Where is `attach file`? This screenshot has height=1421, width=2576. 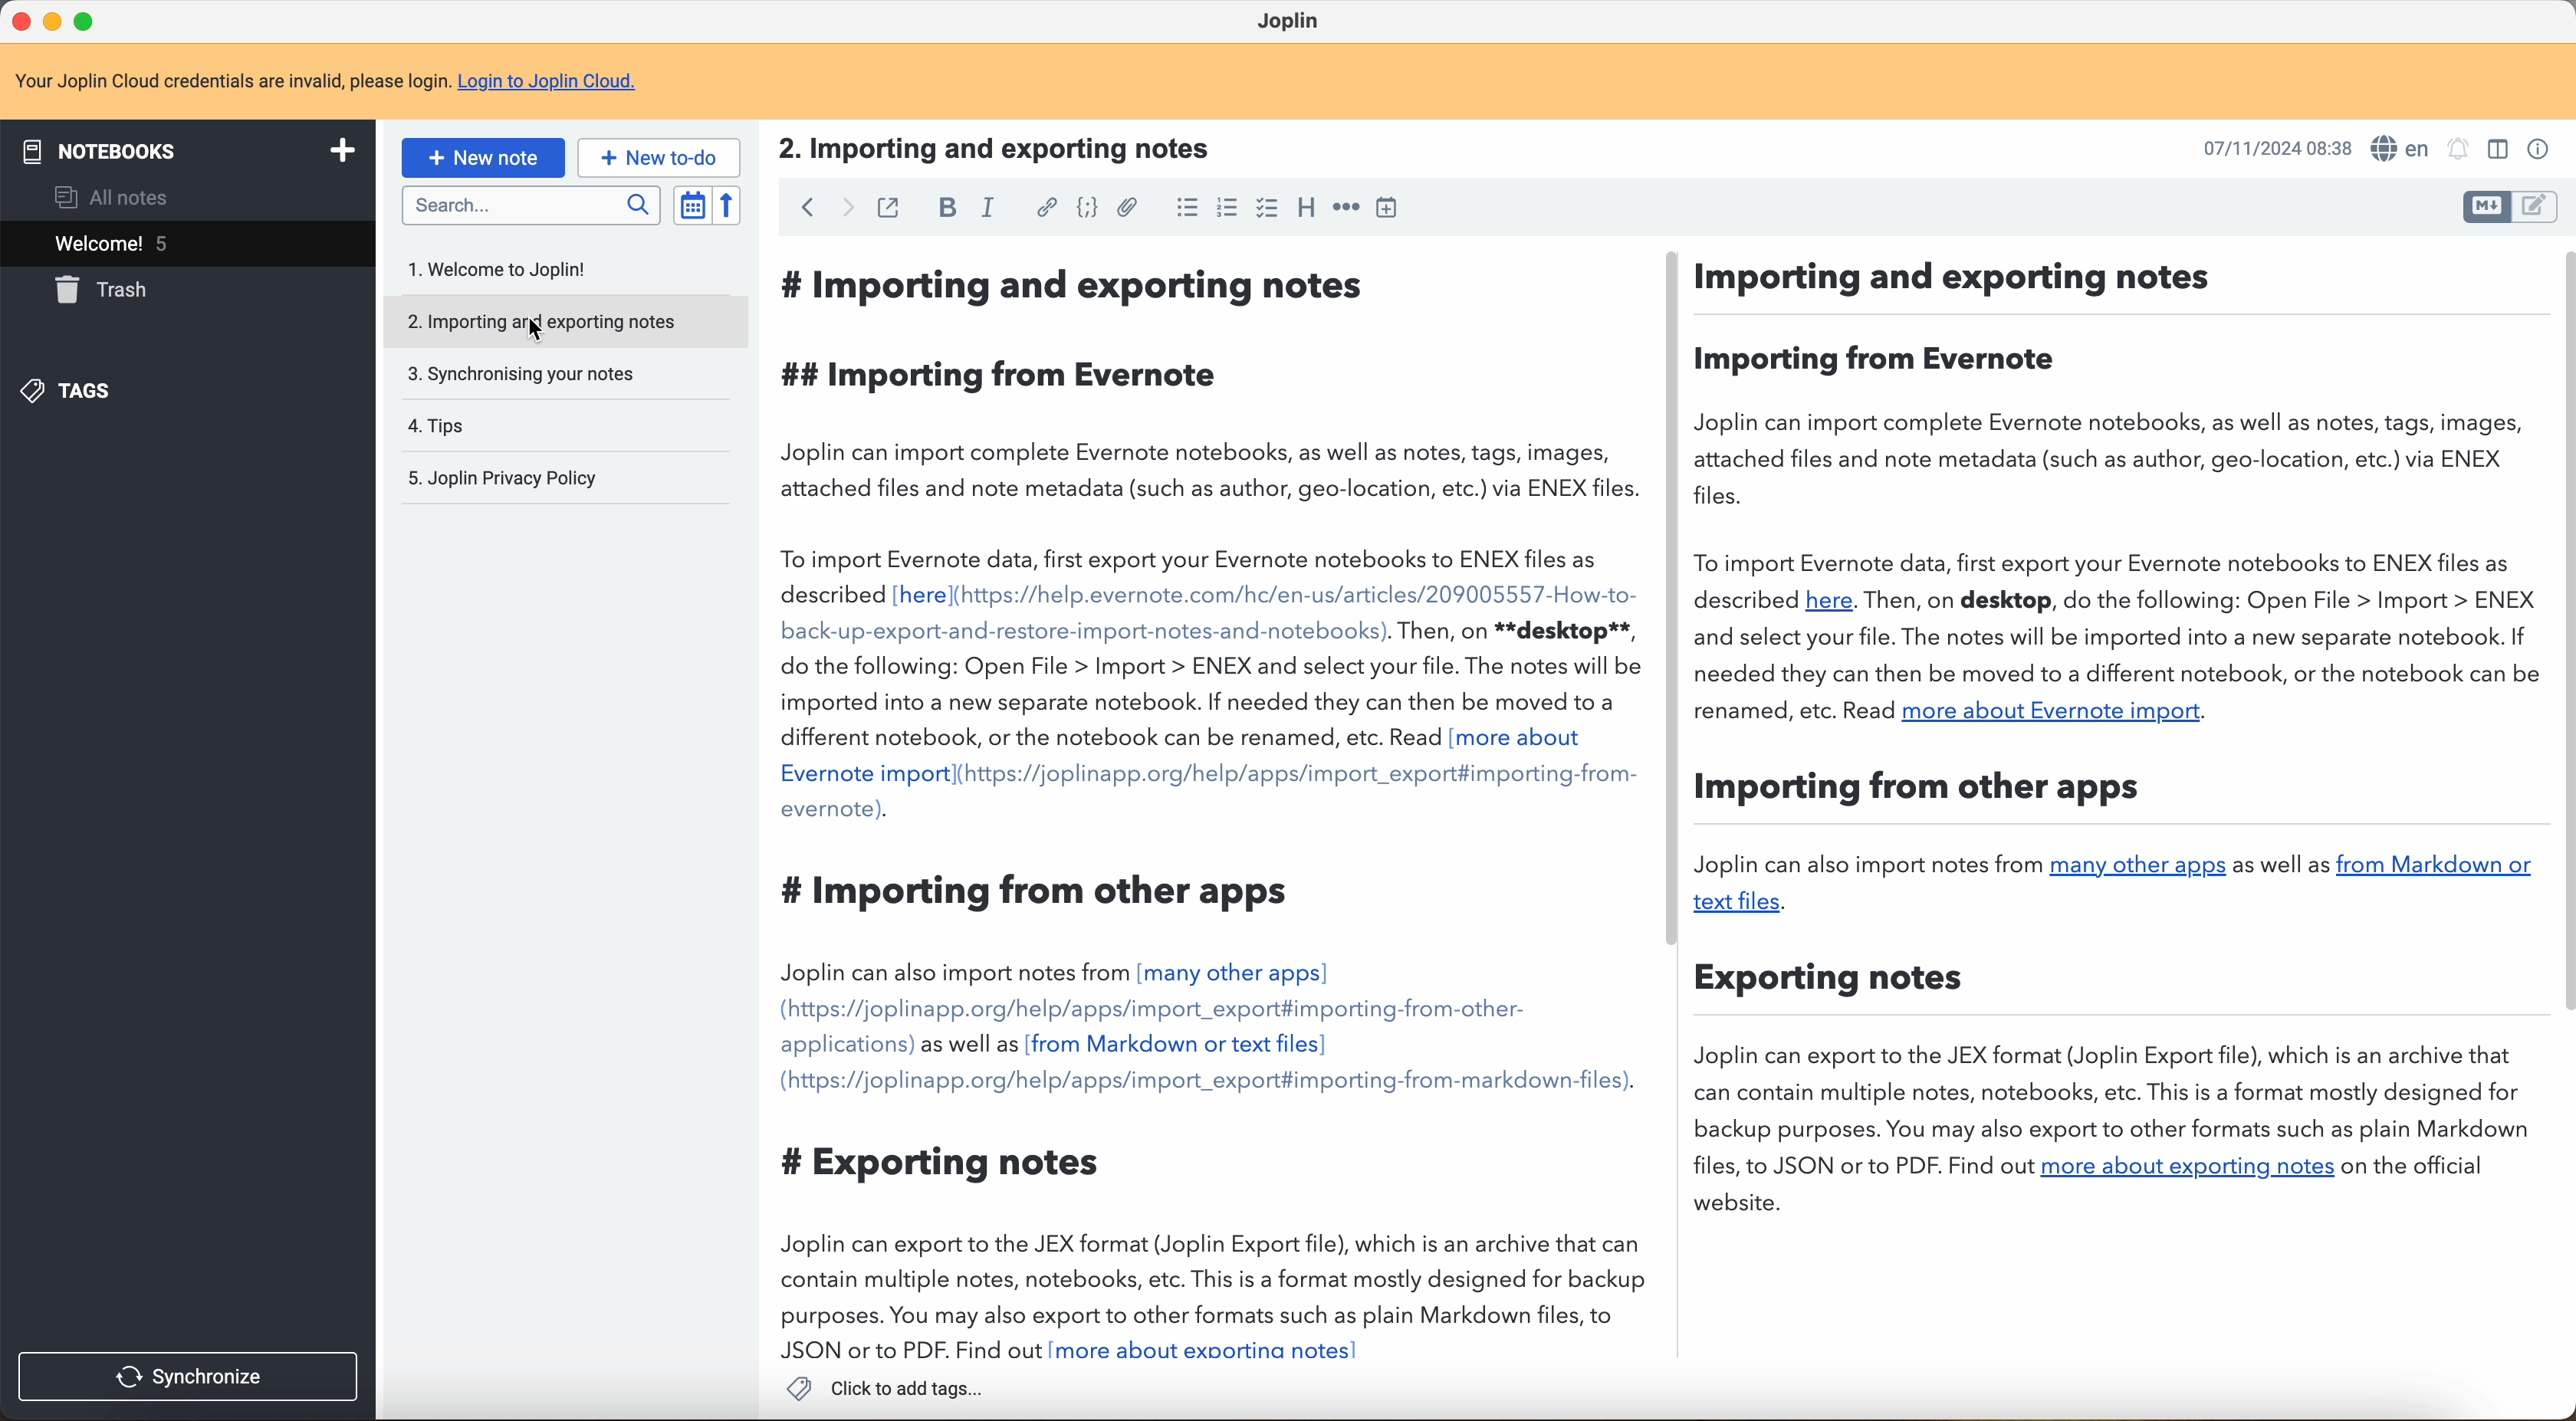
attach file is located at coordinates (1127, 207).